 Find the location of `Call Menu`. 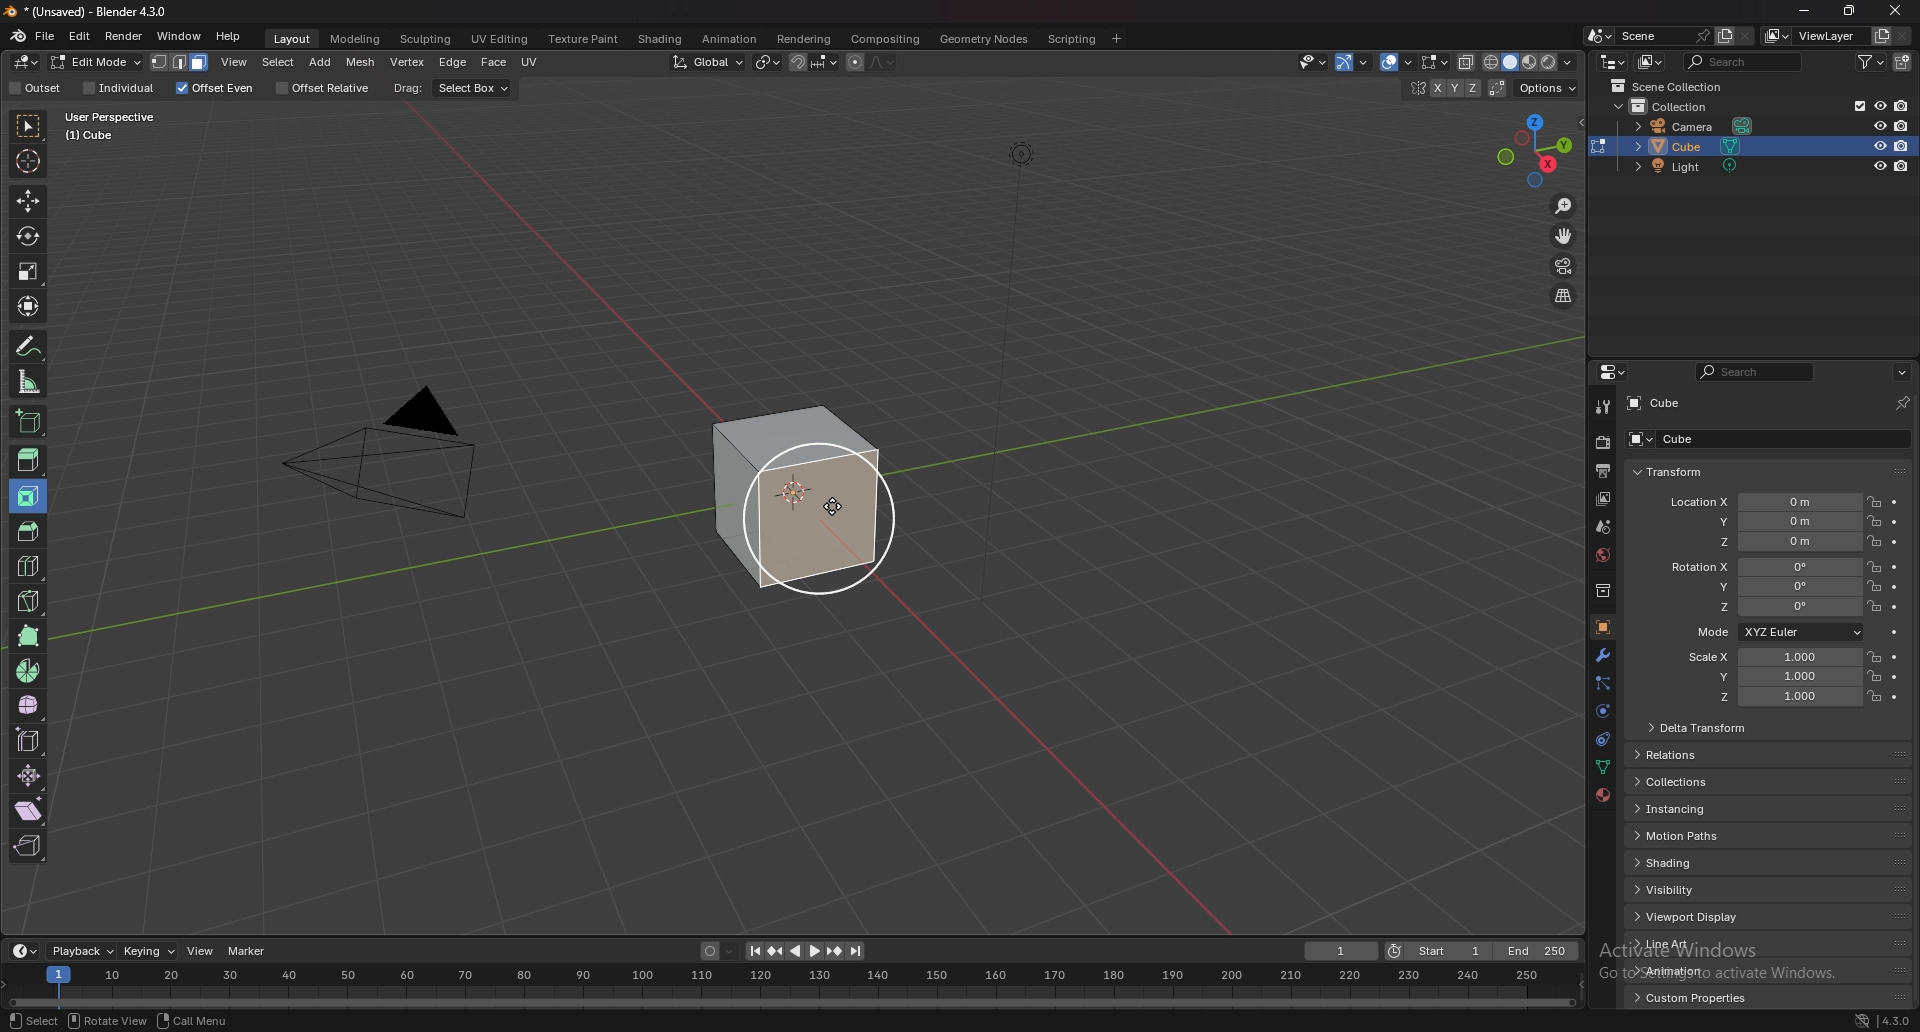

Call Menu is located at coordinates (193, 1020).